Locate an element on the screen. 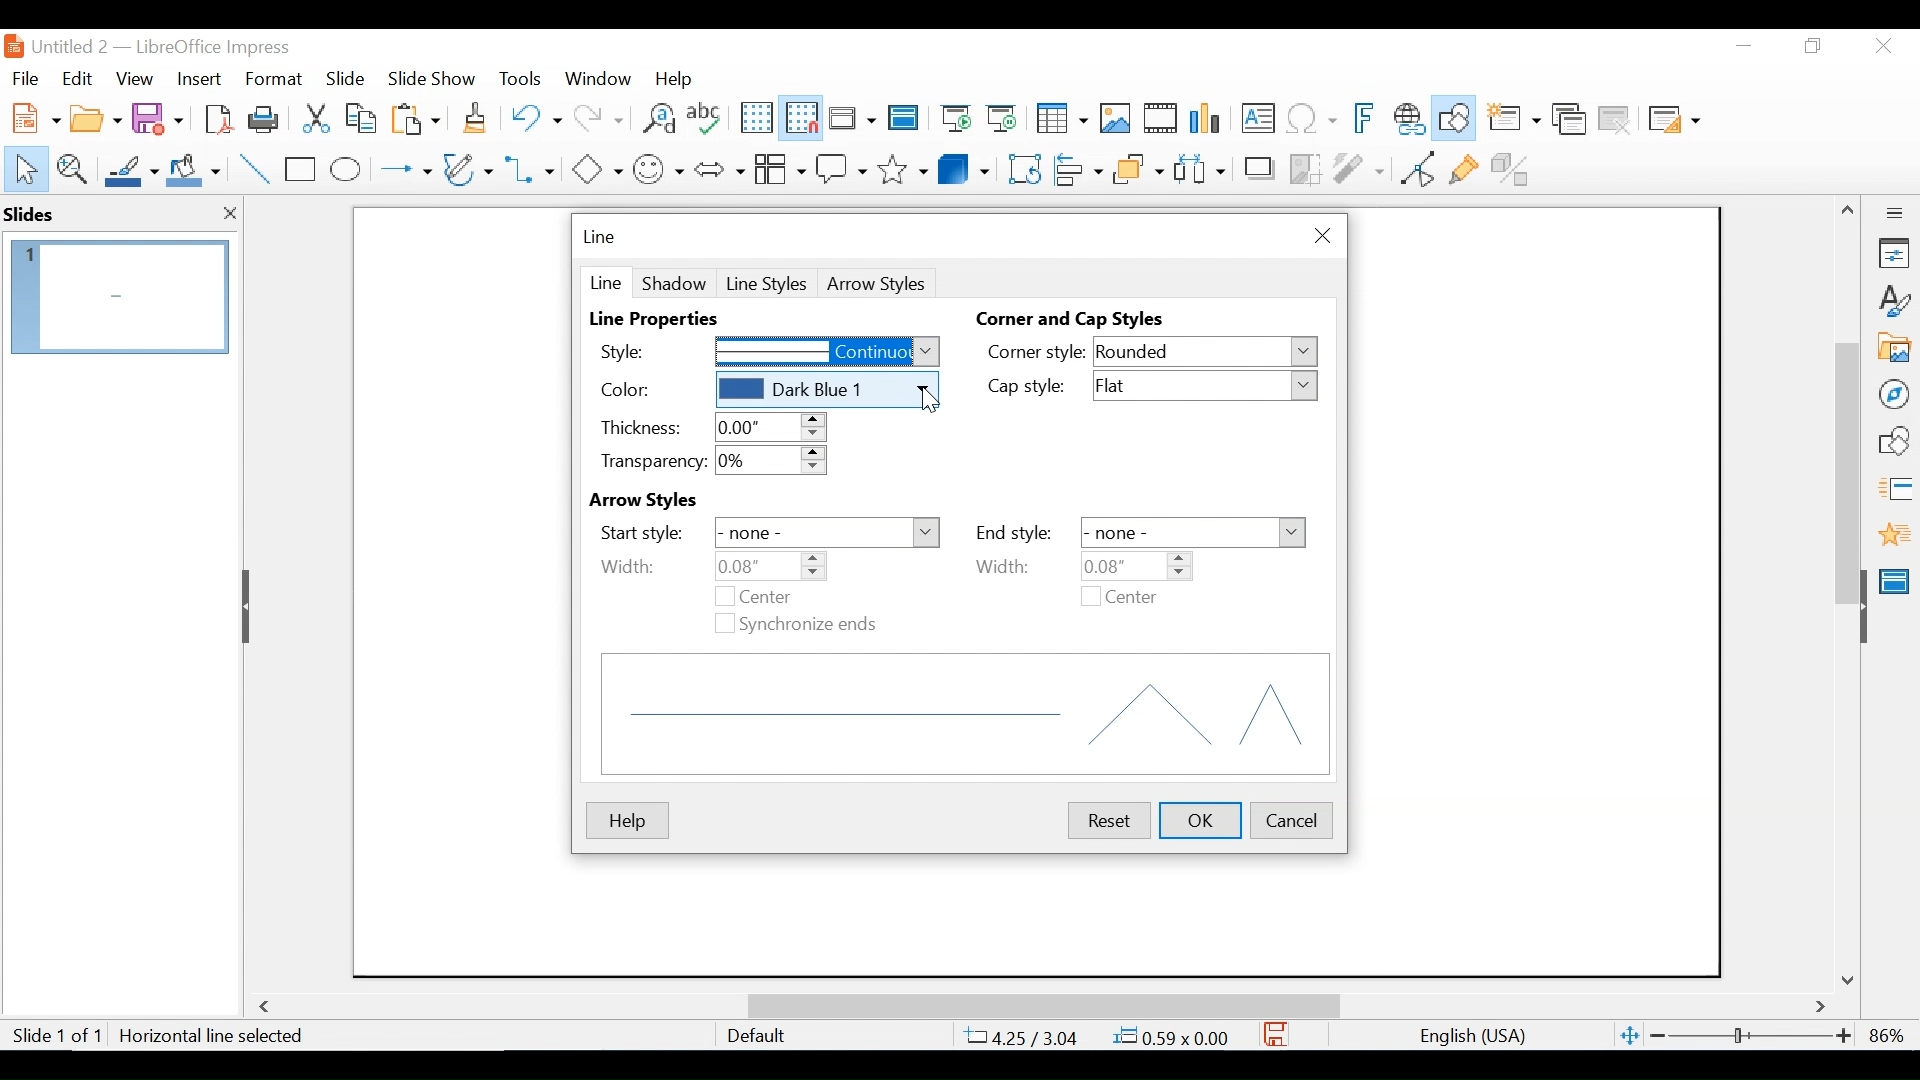 The image size is (1920, 1080). Edit is located at coordinates (75, 79).